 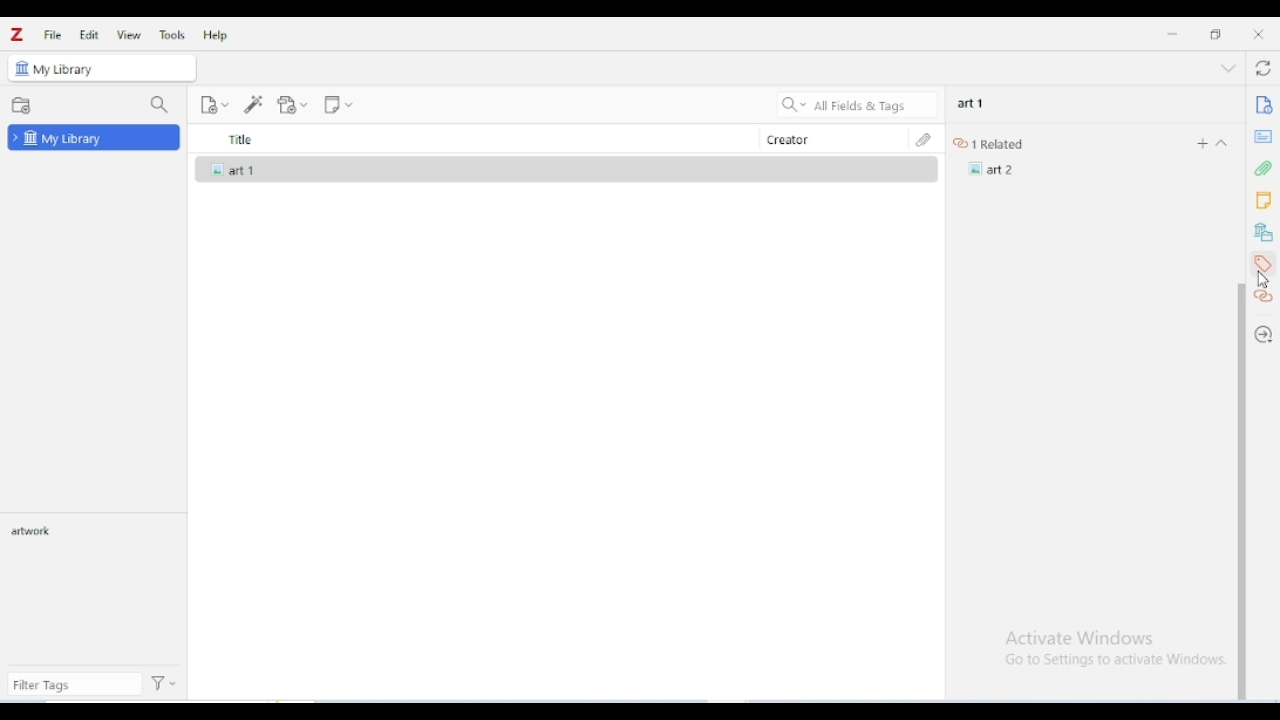 What do you see at coordinates (160, 105) in the screenshot?
I see `filter collections` at bounding box center [160, 105].